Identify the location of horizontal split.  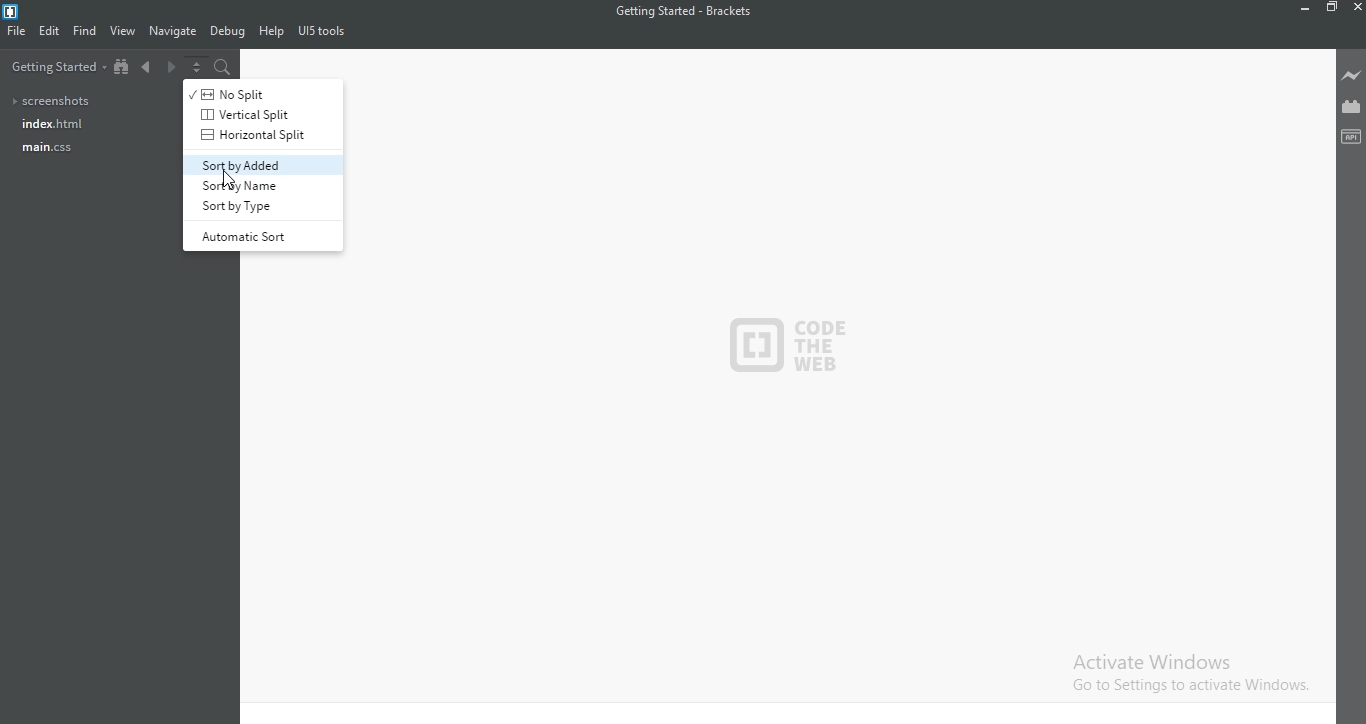
(250, 135).